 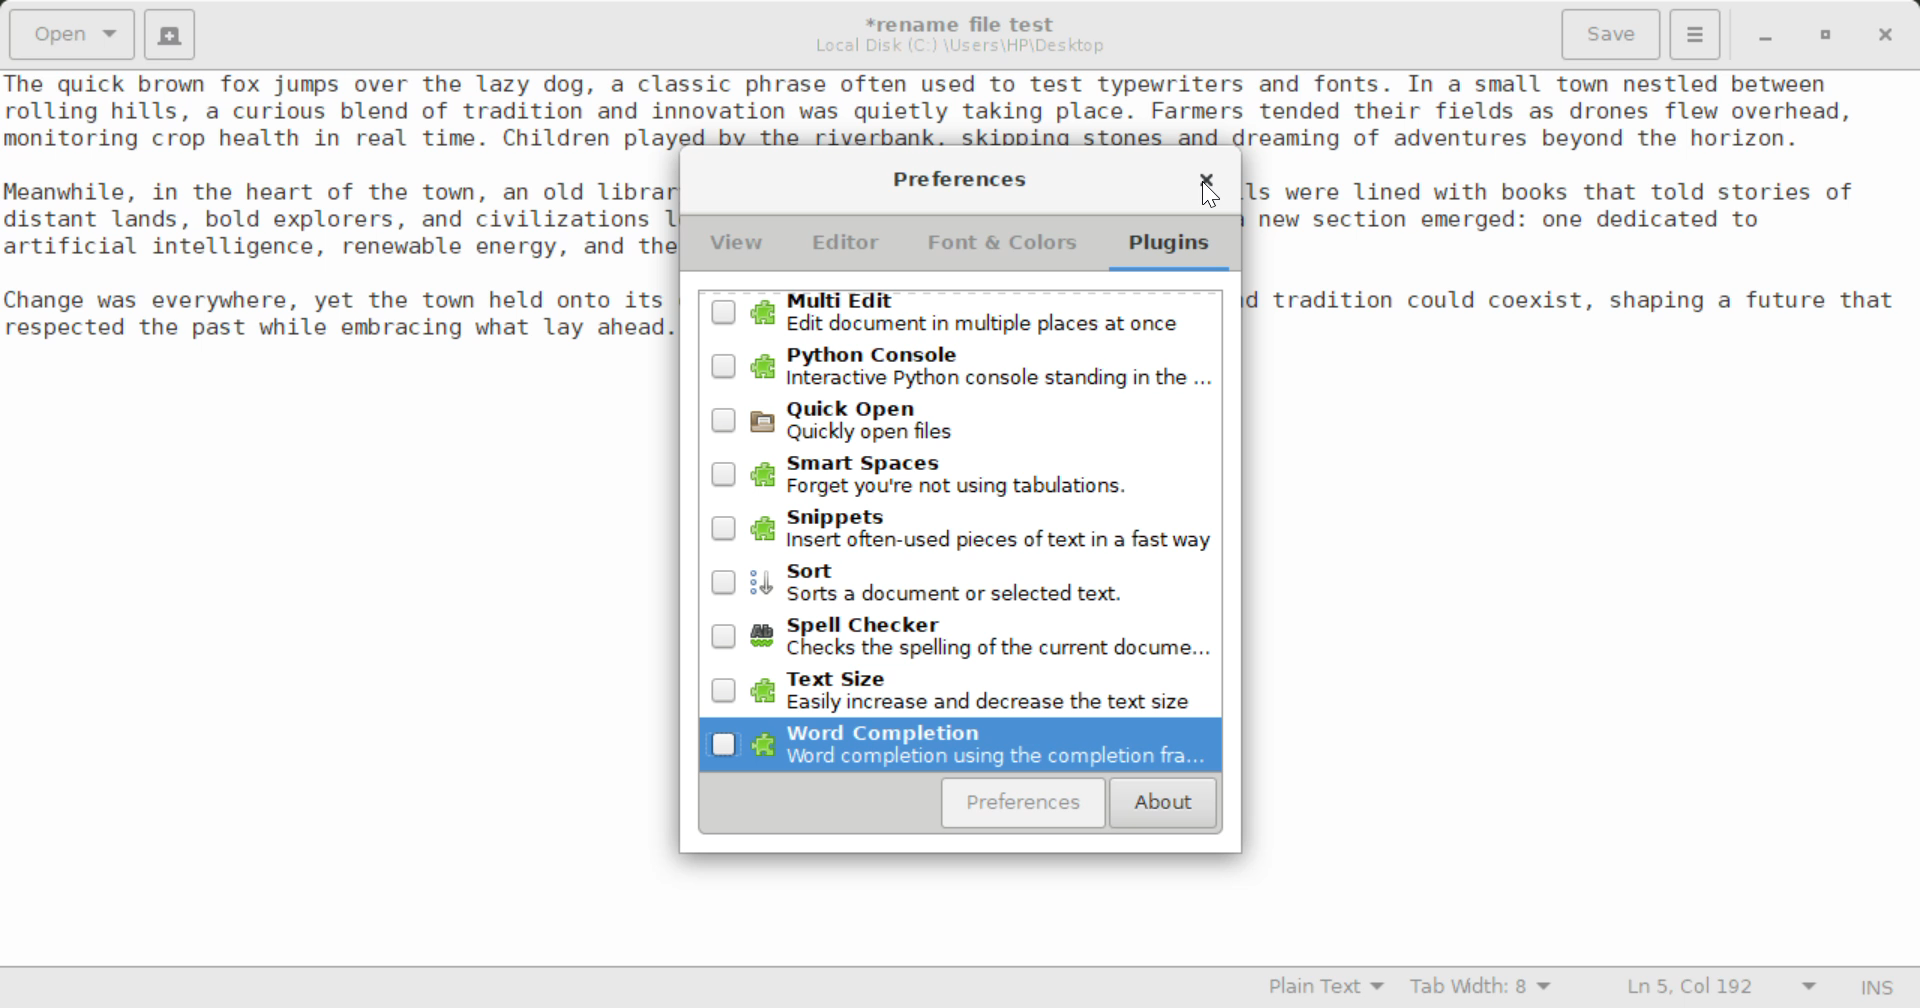 What do you see at coordinates (72, 32) in the screenshot?
I see `Open Document` at bounding box center [72, 32].